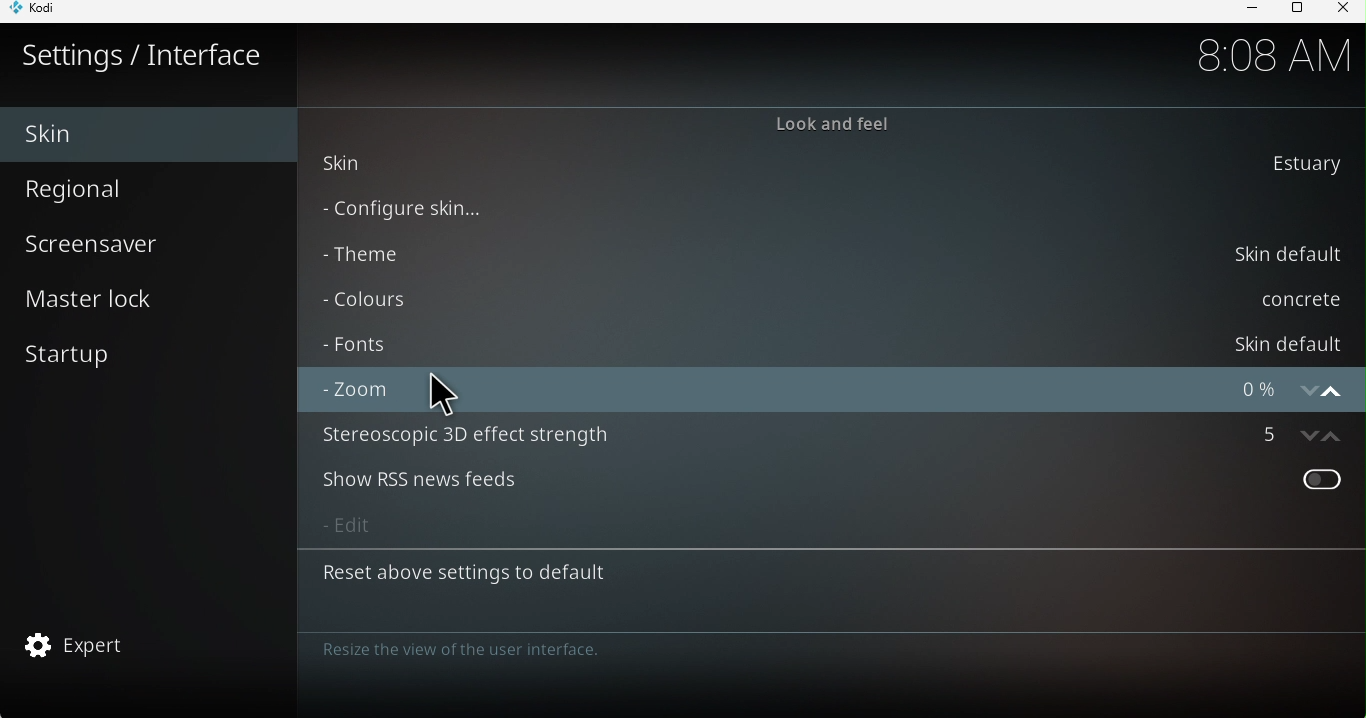 This screenshot has height=718, width=1366. What do you see at coordinates (503, 651) in the screenshot?
I see `Note` at bounding box center [503, 651].